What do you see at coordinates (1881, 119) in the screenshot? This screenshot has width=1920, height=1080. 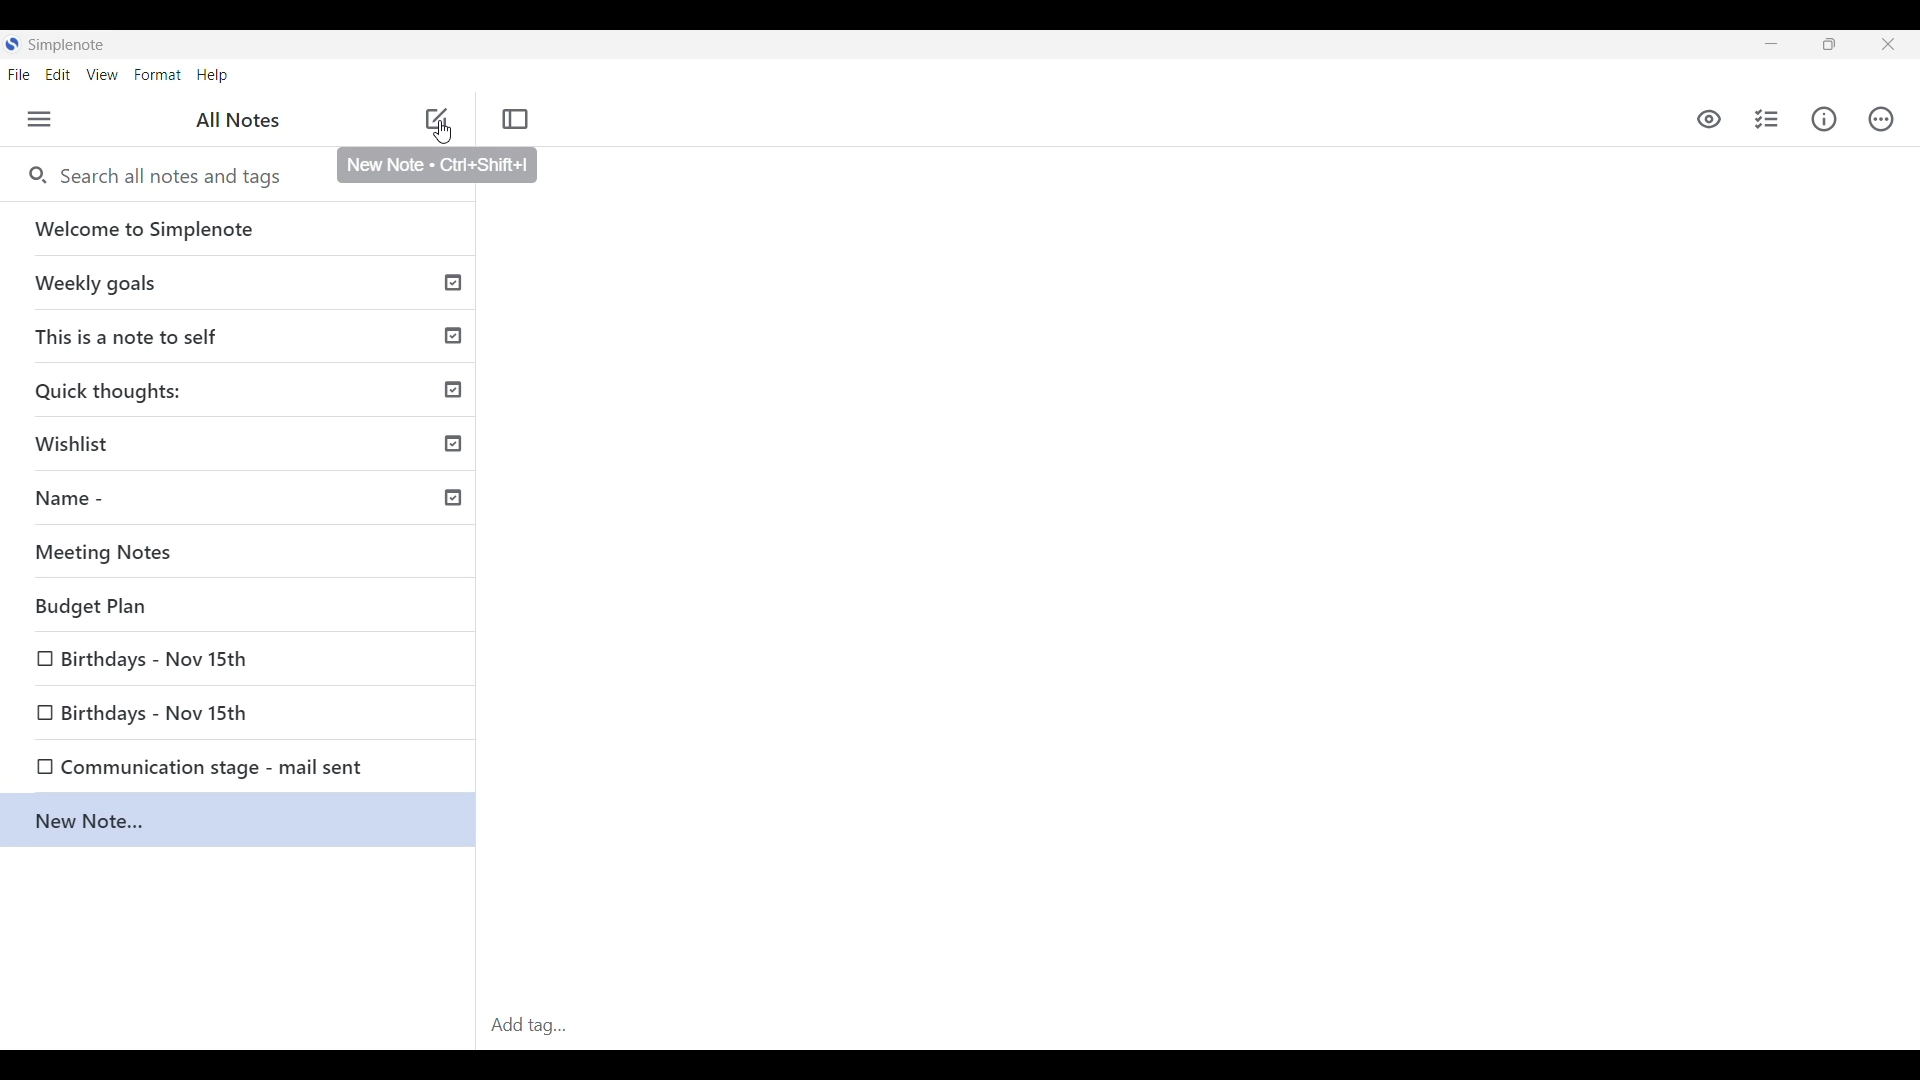 I see `Actions` at bounding box center [1881, 119].